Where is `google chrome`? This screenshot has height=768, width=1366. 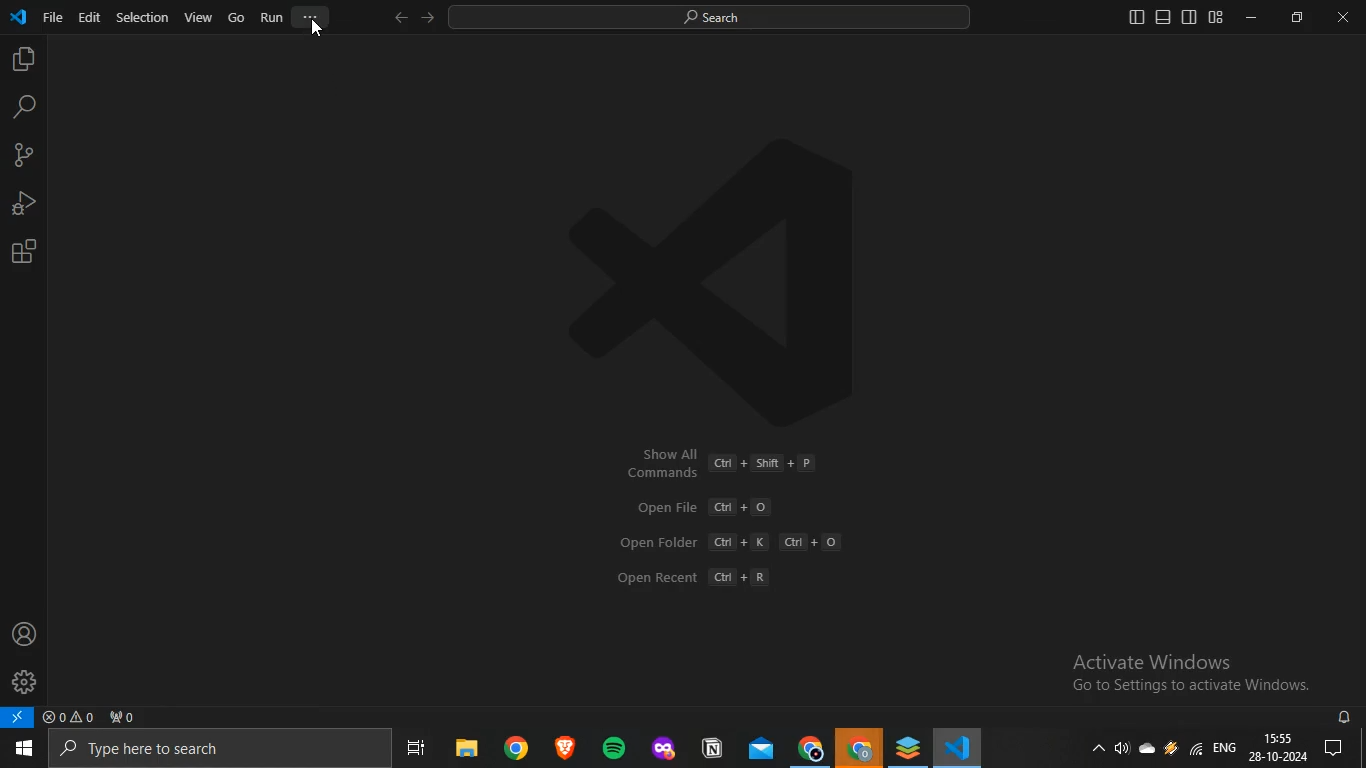 google chrome is located at coordinates (810, 748).